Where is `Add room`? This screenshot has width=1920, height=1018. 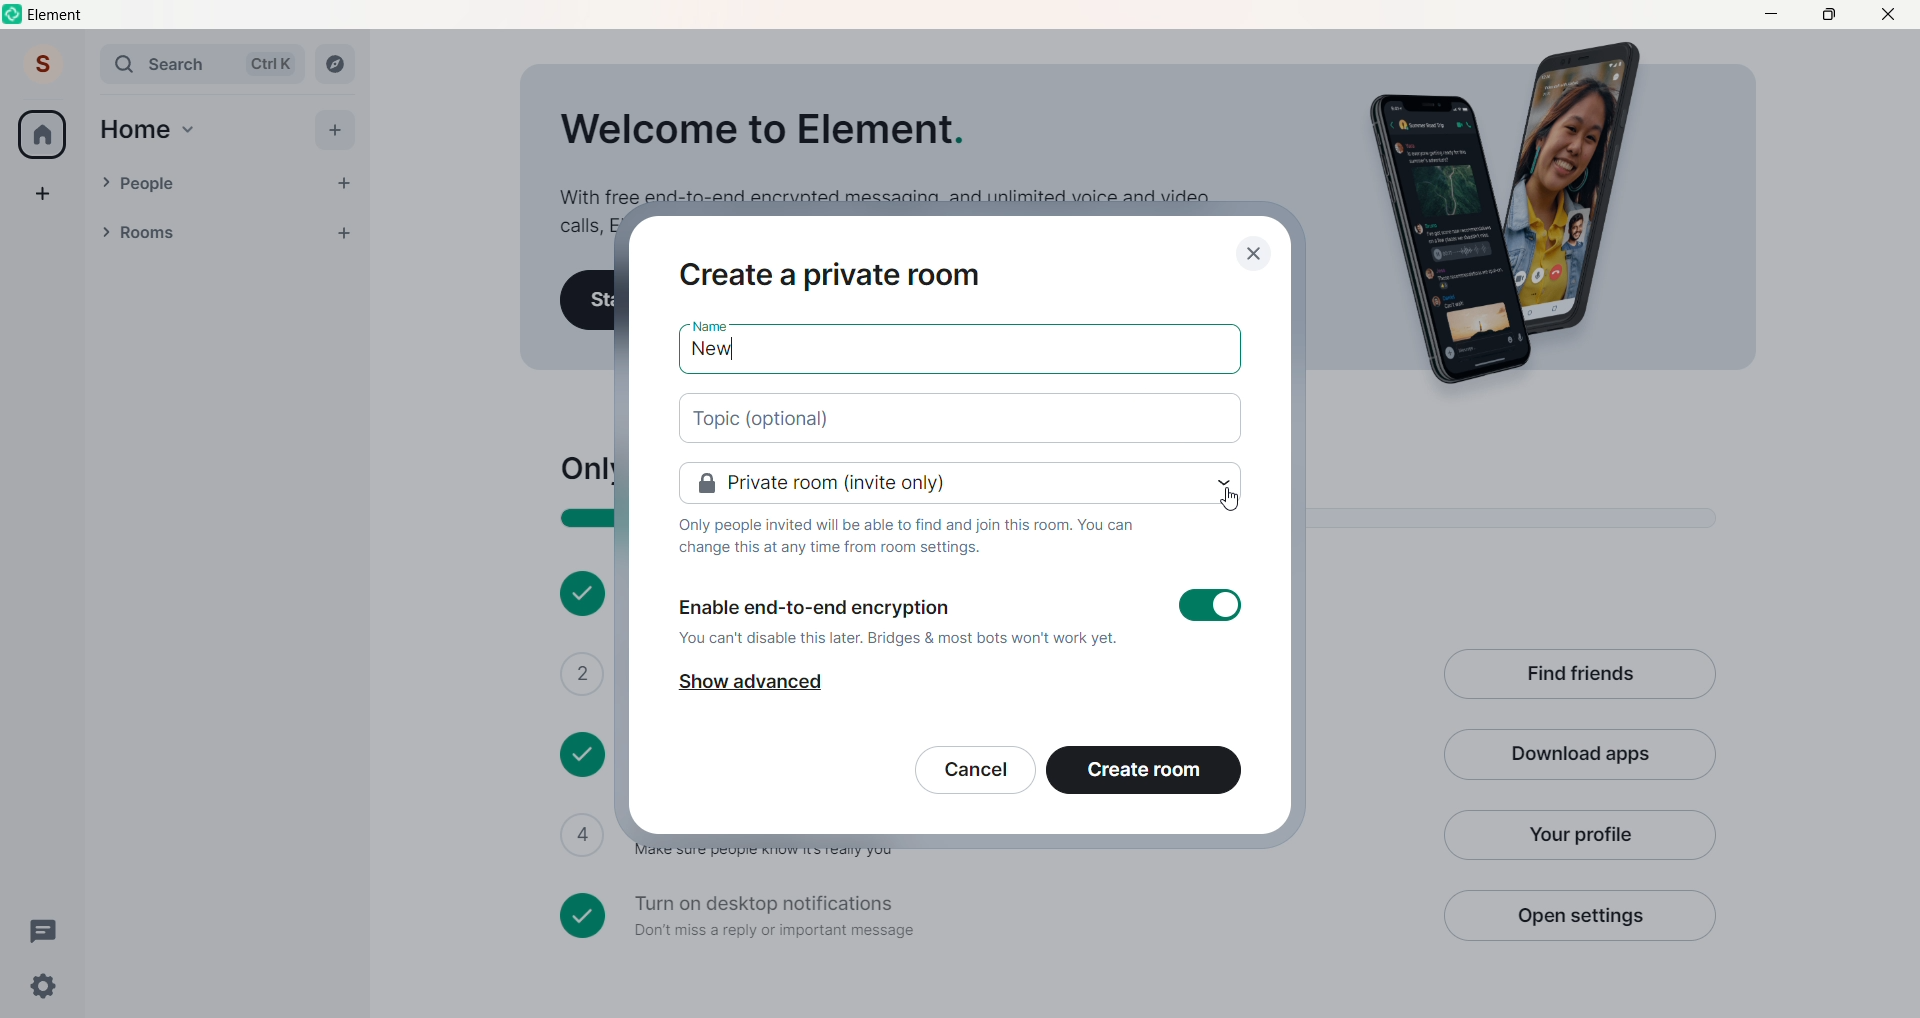
Add room is located at coordinates (350, 230).